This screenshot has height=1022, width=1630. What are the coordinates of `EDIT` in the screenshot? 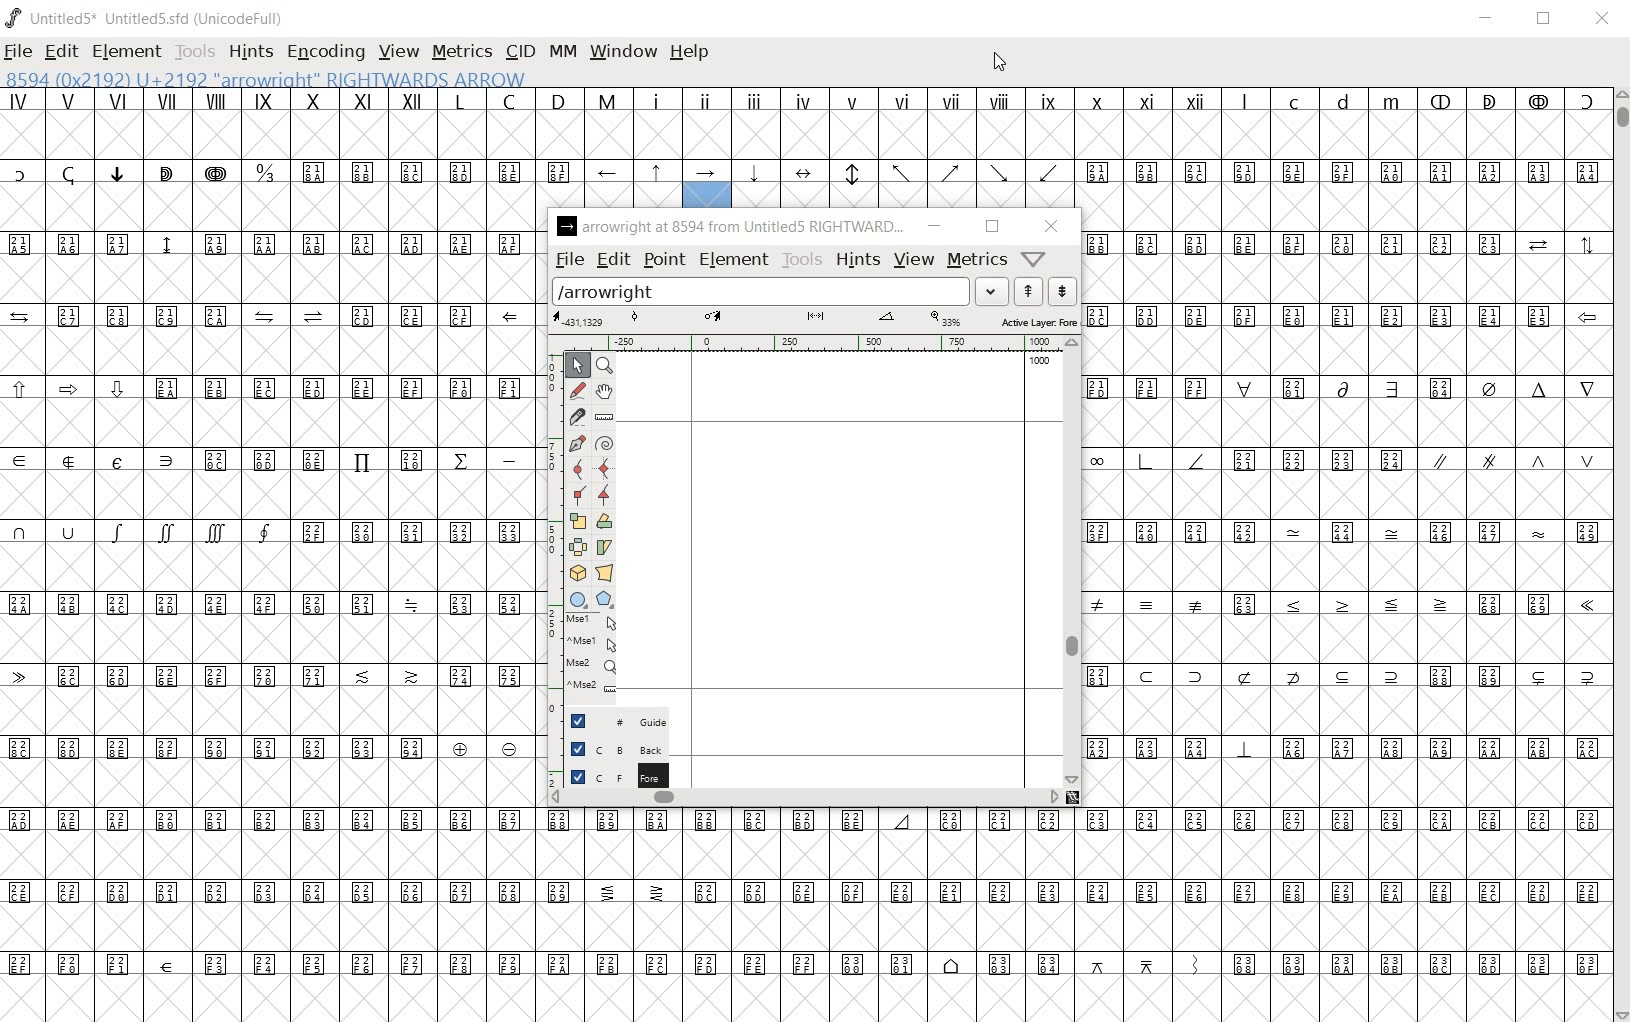 It's located at (61, 53).